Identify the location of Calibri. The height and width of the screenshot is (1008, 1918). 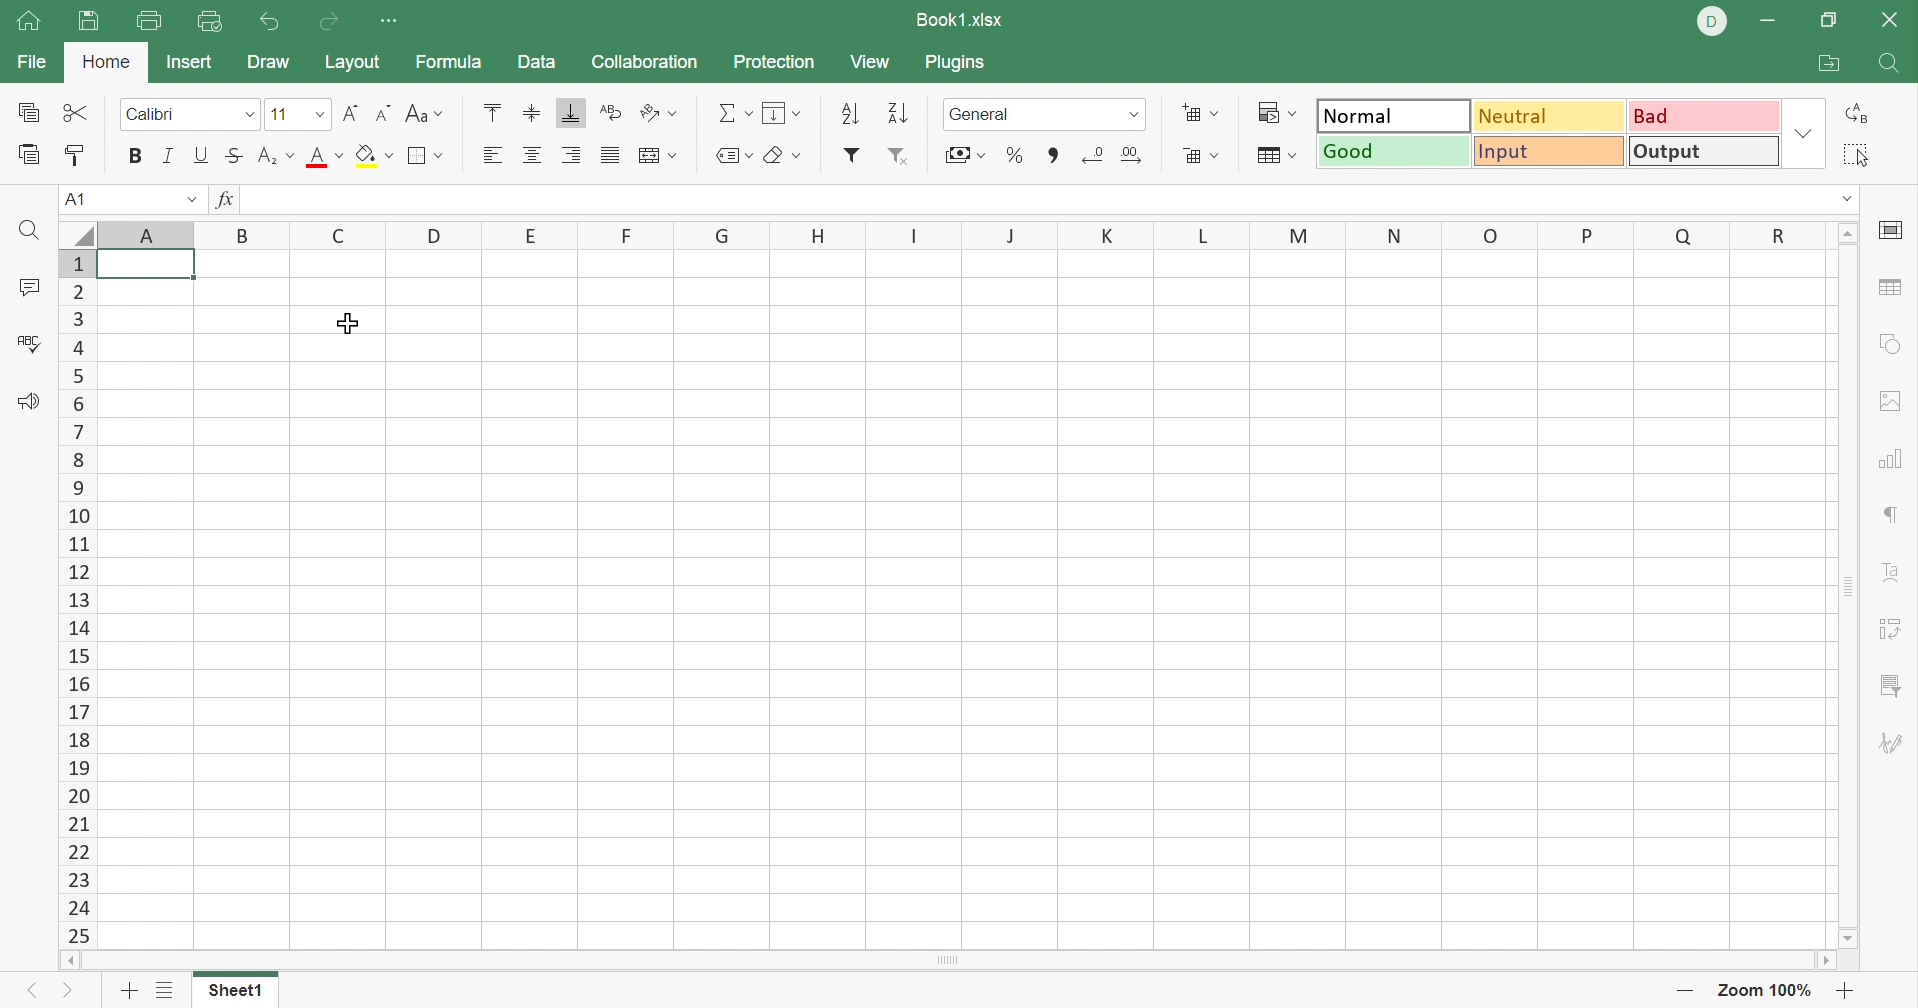
(155, 113).